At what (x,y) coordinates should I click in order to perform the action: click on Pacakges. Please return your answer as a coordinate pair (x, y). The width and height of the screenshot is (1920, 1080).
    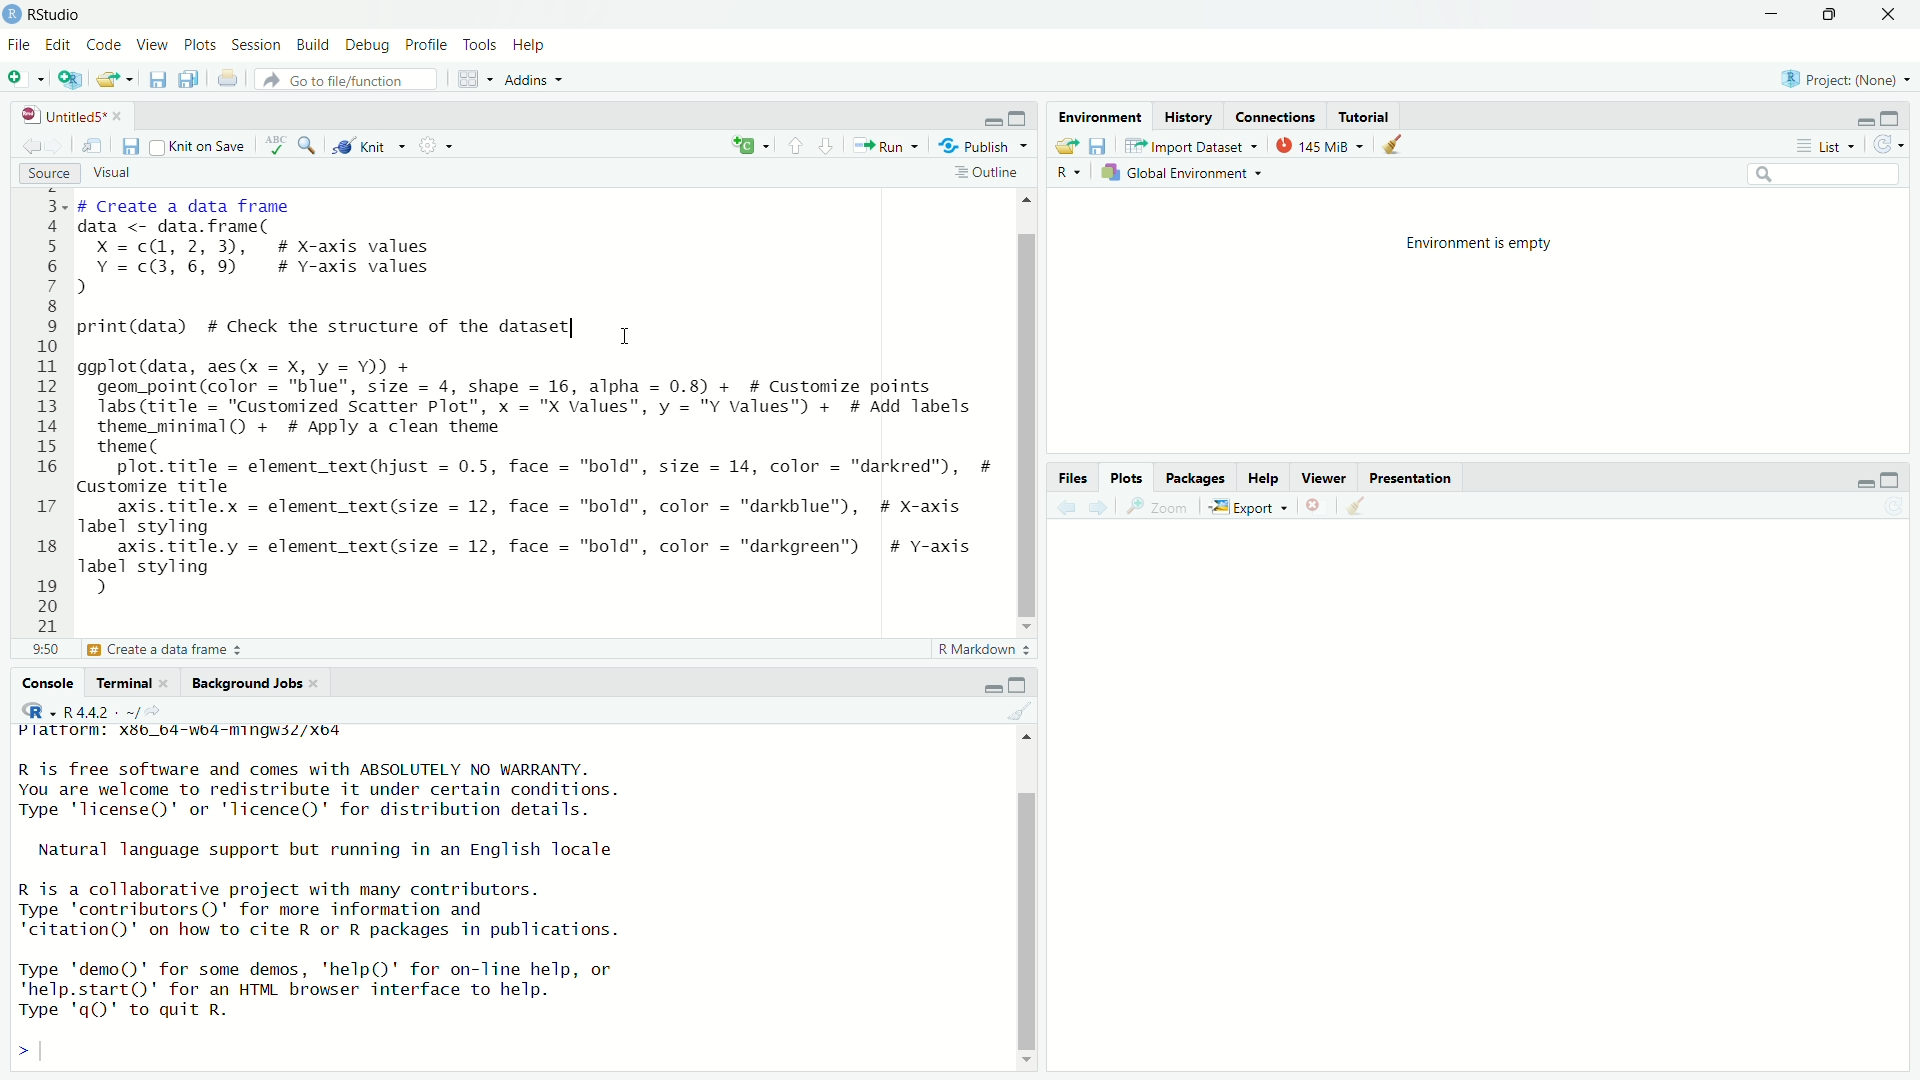
    Looking at the image, I should click on (1195, 480).